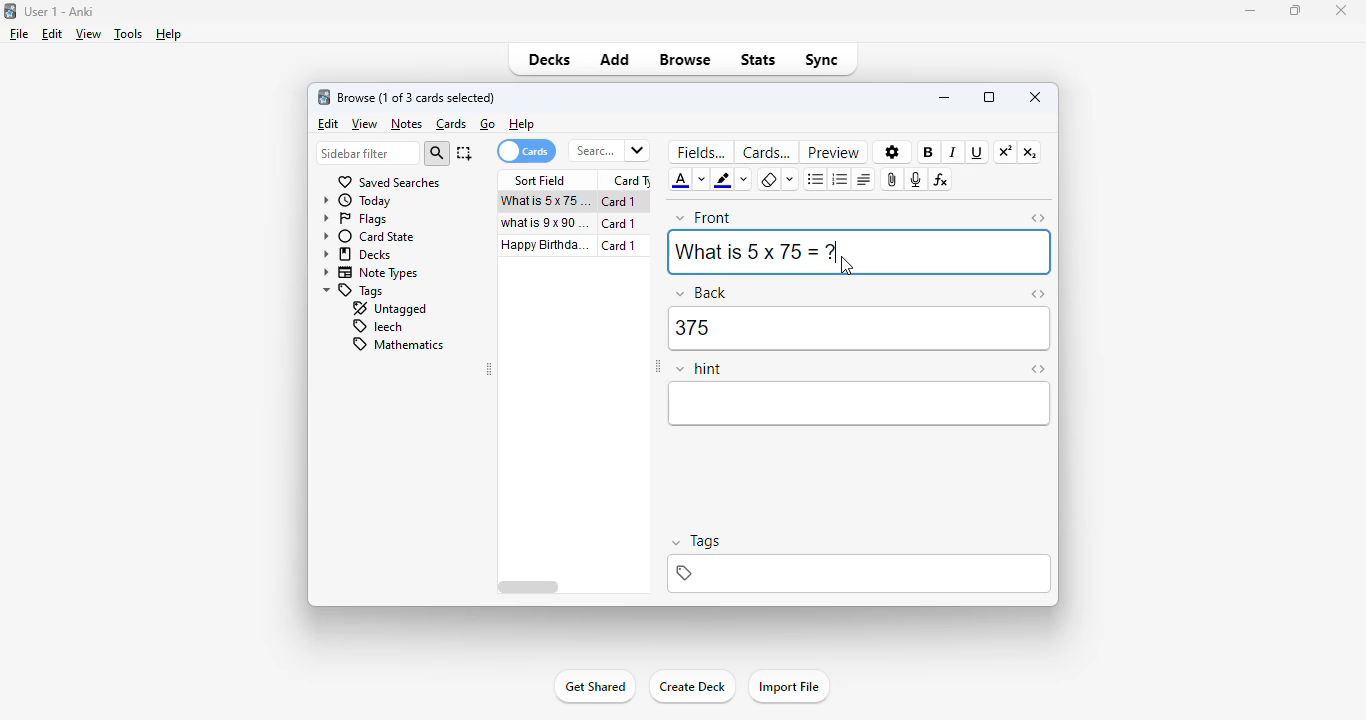 The height and width of the screenshot is (720, 1366). What do you see at coordinates (390, 182) in the screenshot?
I see `saved searches` at bounding box center [390, 182].